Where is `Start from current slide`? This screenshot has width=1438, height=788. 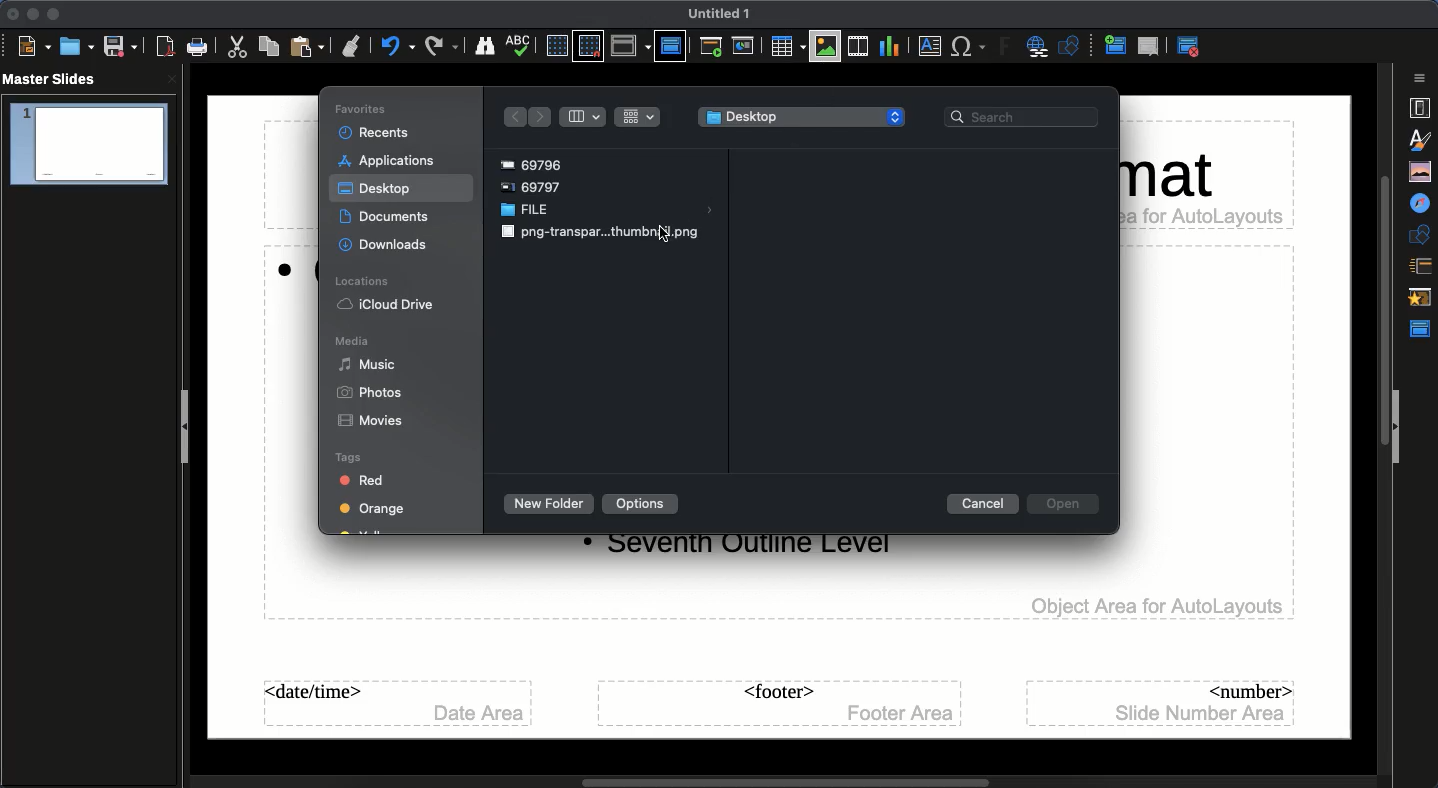 Start from current slide is located at coordinates (745, 46).